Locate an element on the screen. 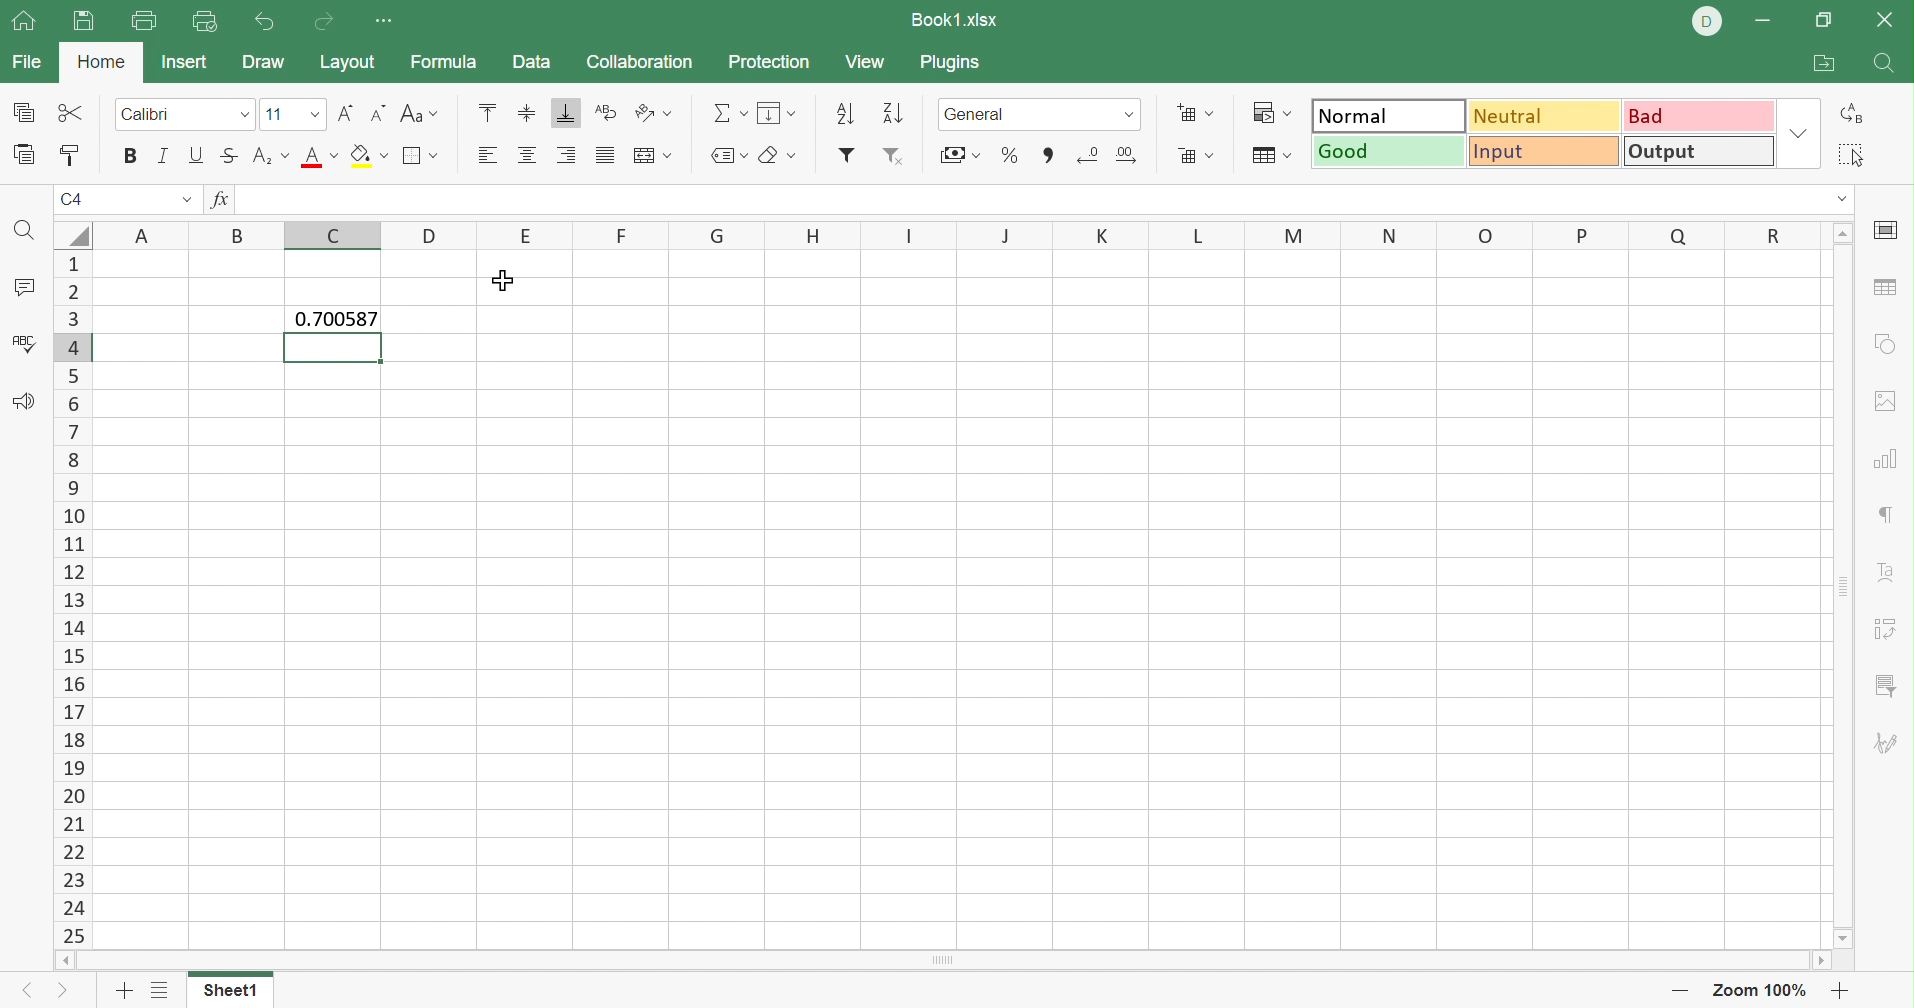  Conditional formatting is located at coordinates (1271, 114).